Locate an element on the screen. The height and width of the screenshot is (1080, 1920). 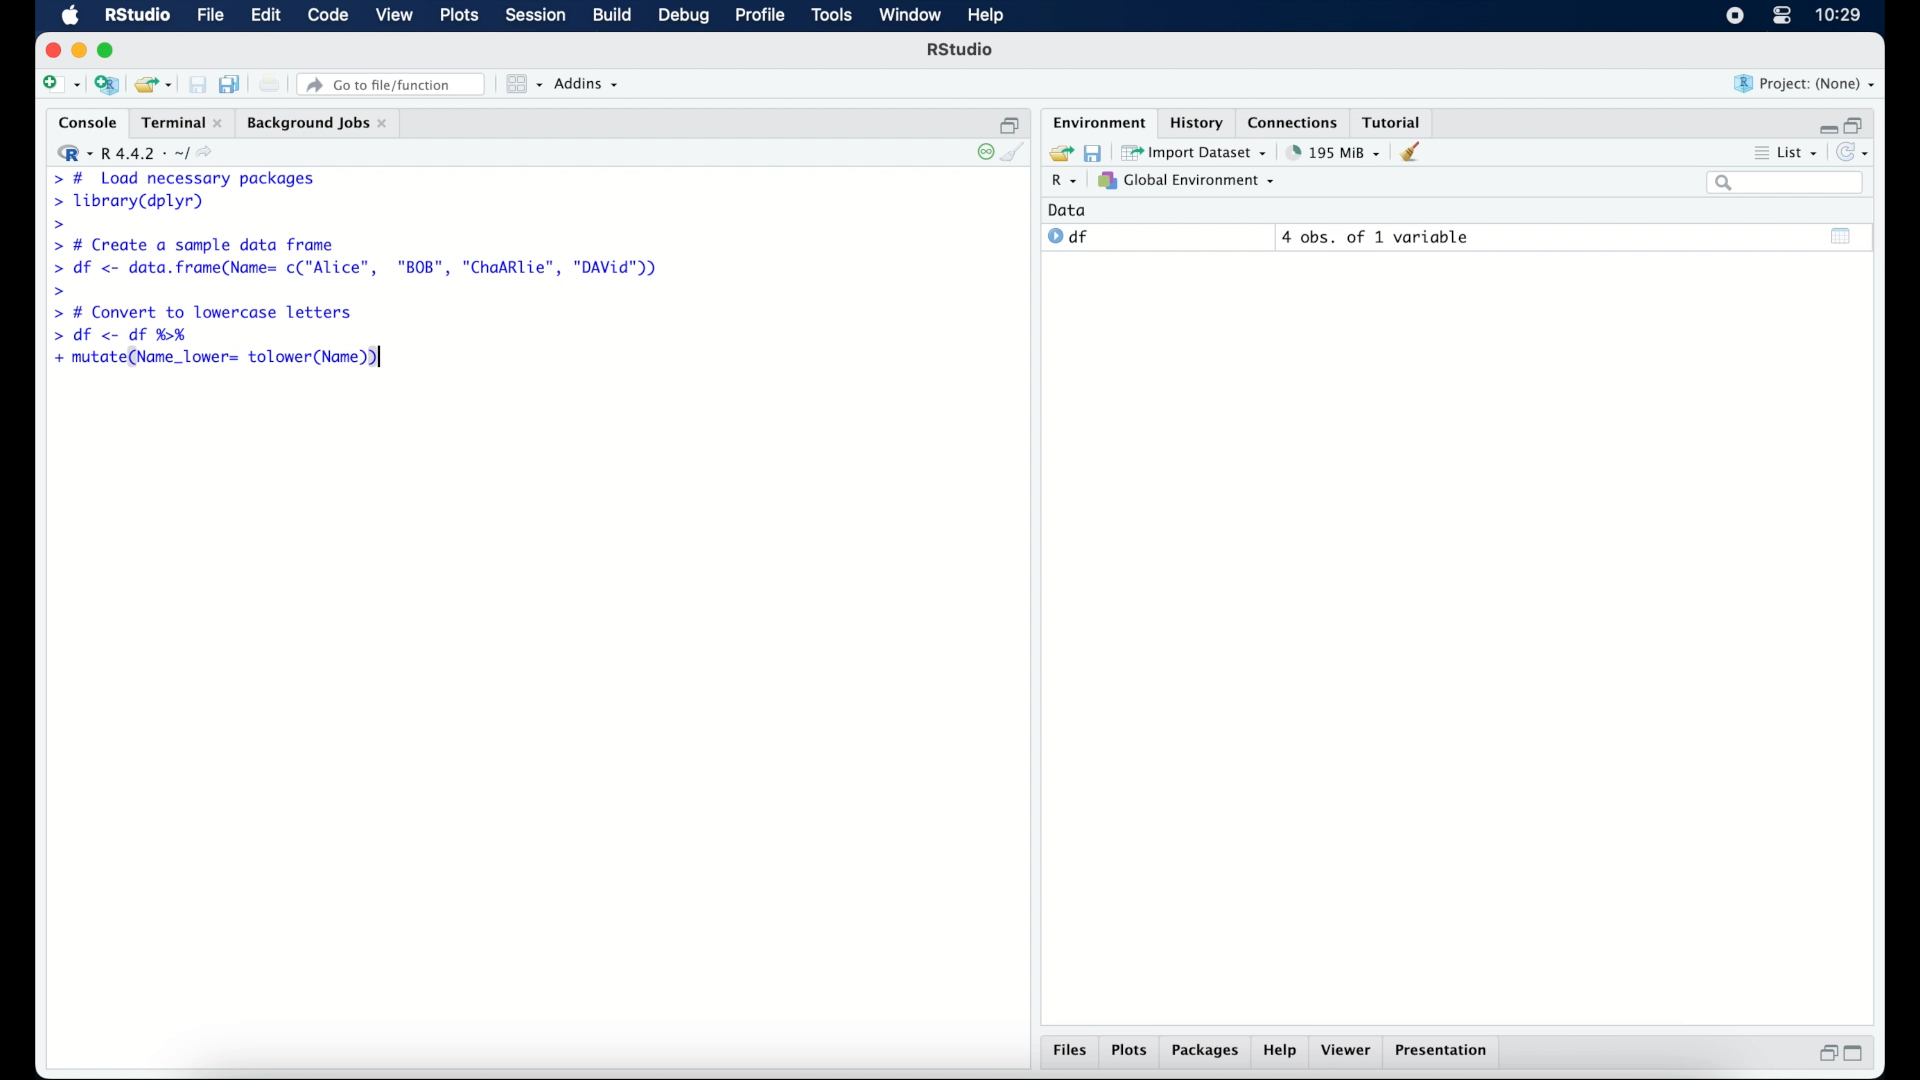
minimize is located at coordinates (1825, 124).